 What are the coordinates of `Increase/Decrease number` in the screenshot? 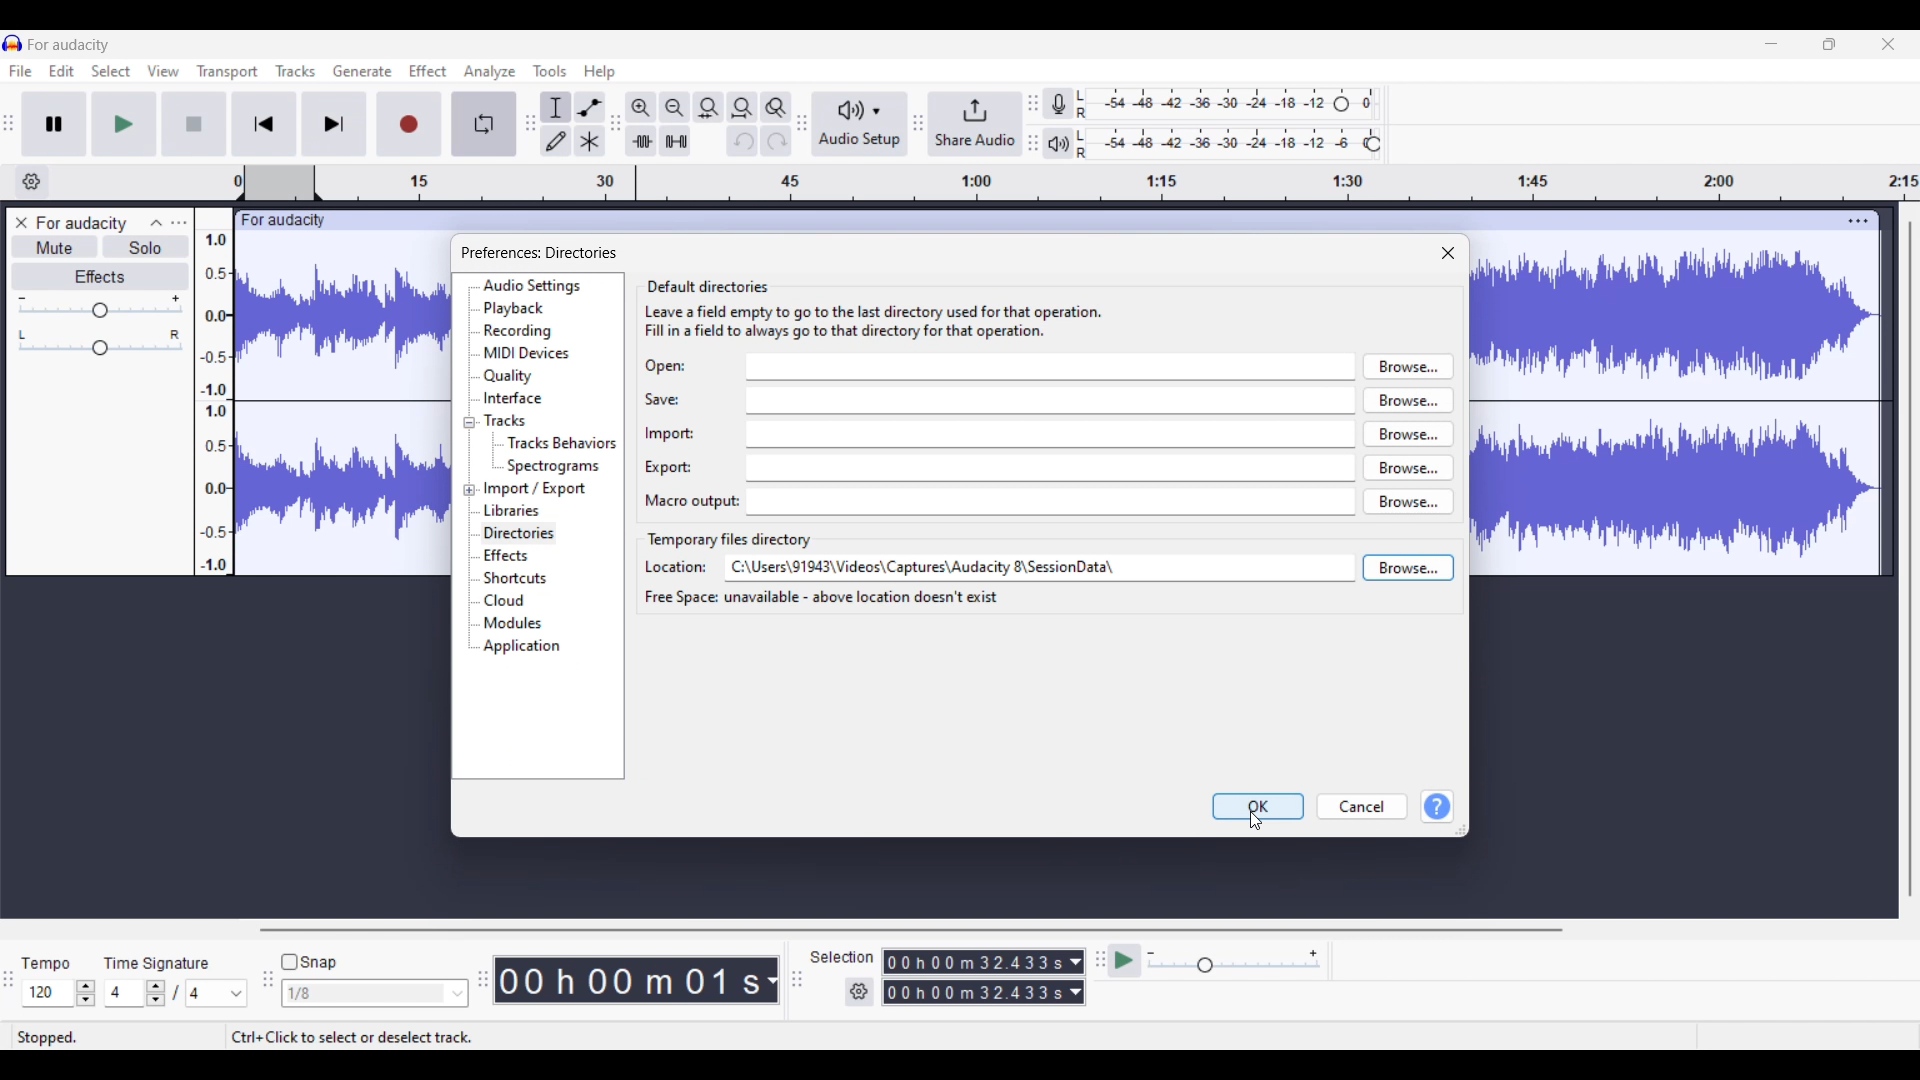 It's located at (156, 993).